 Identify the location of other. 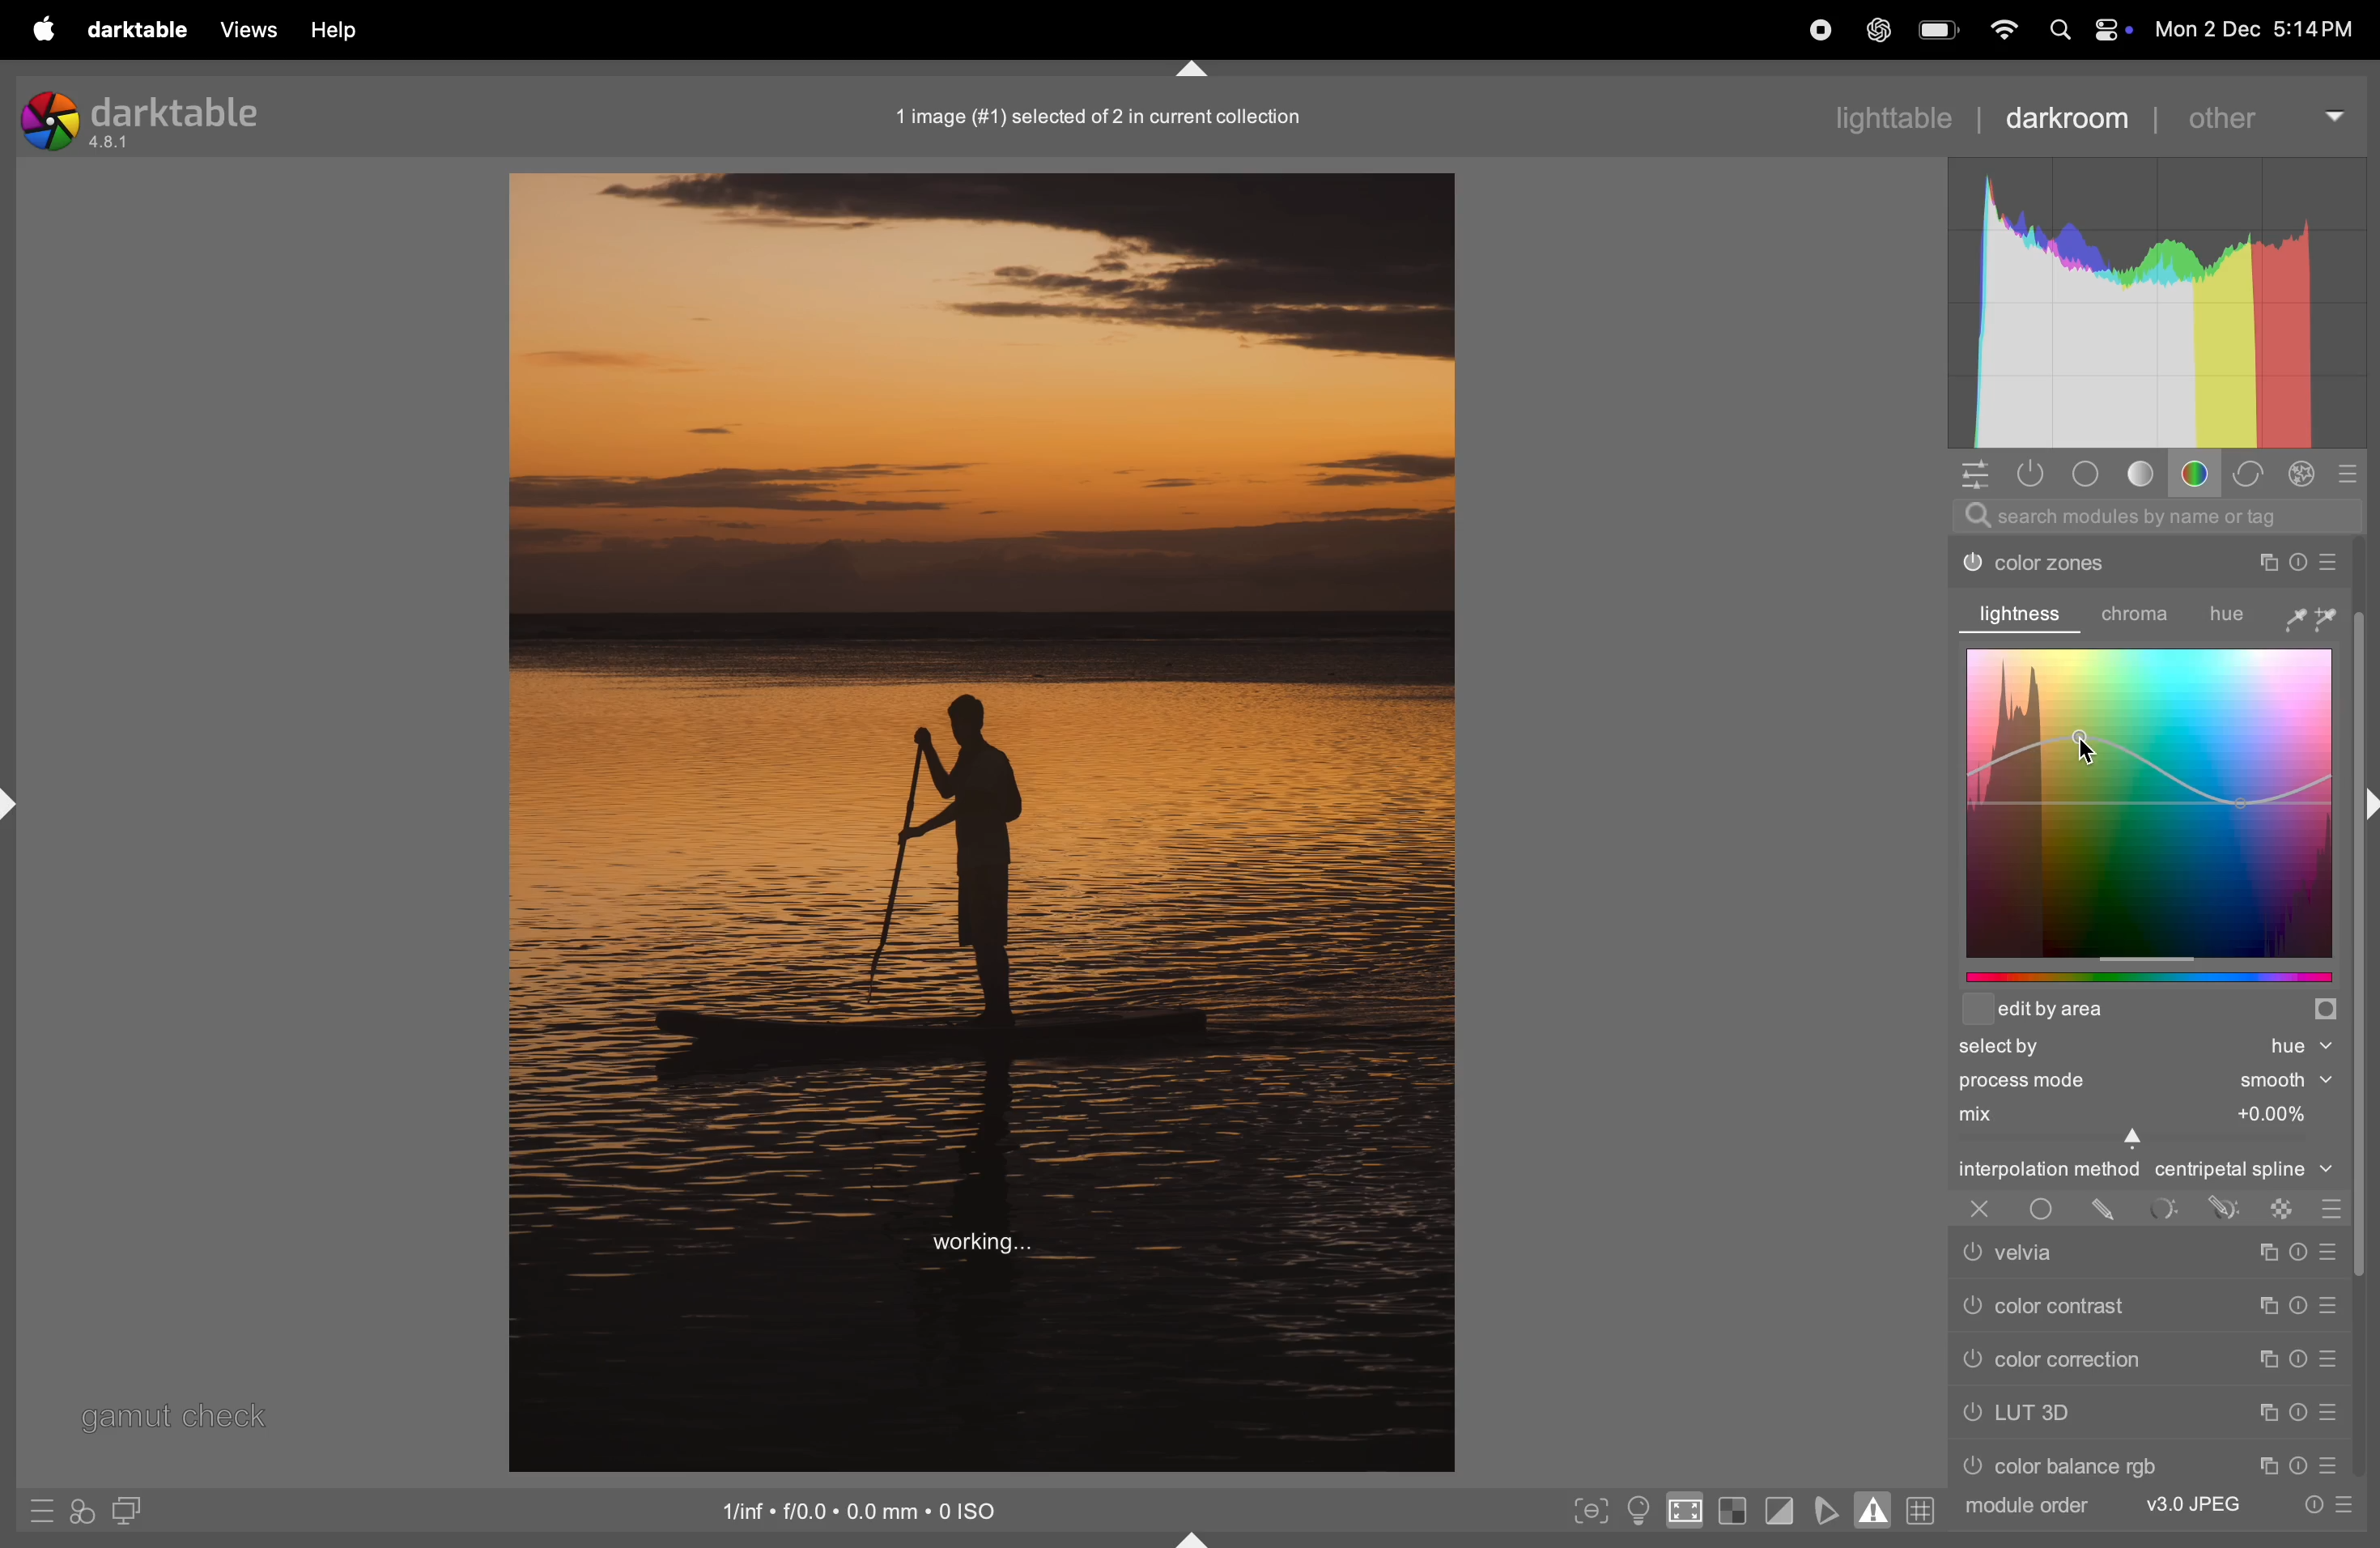
(2269, 115).